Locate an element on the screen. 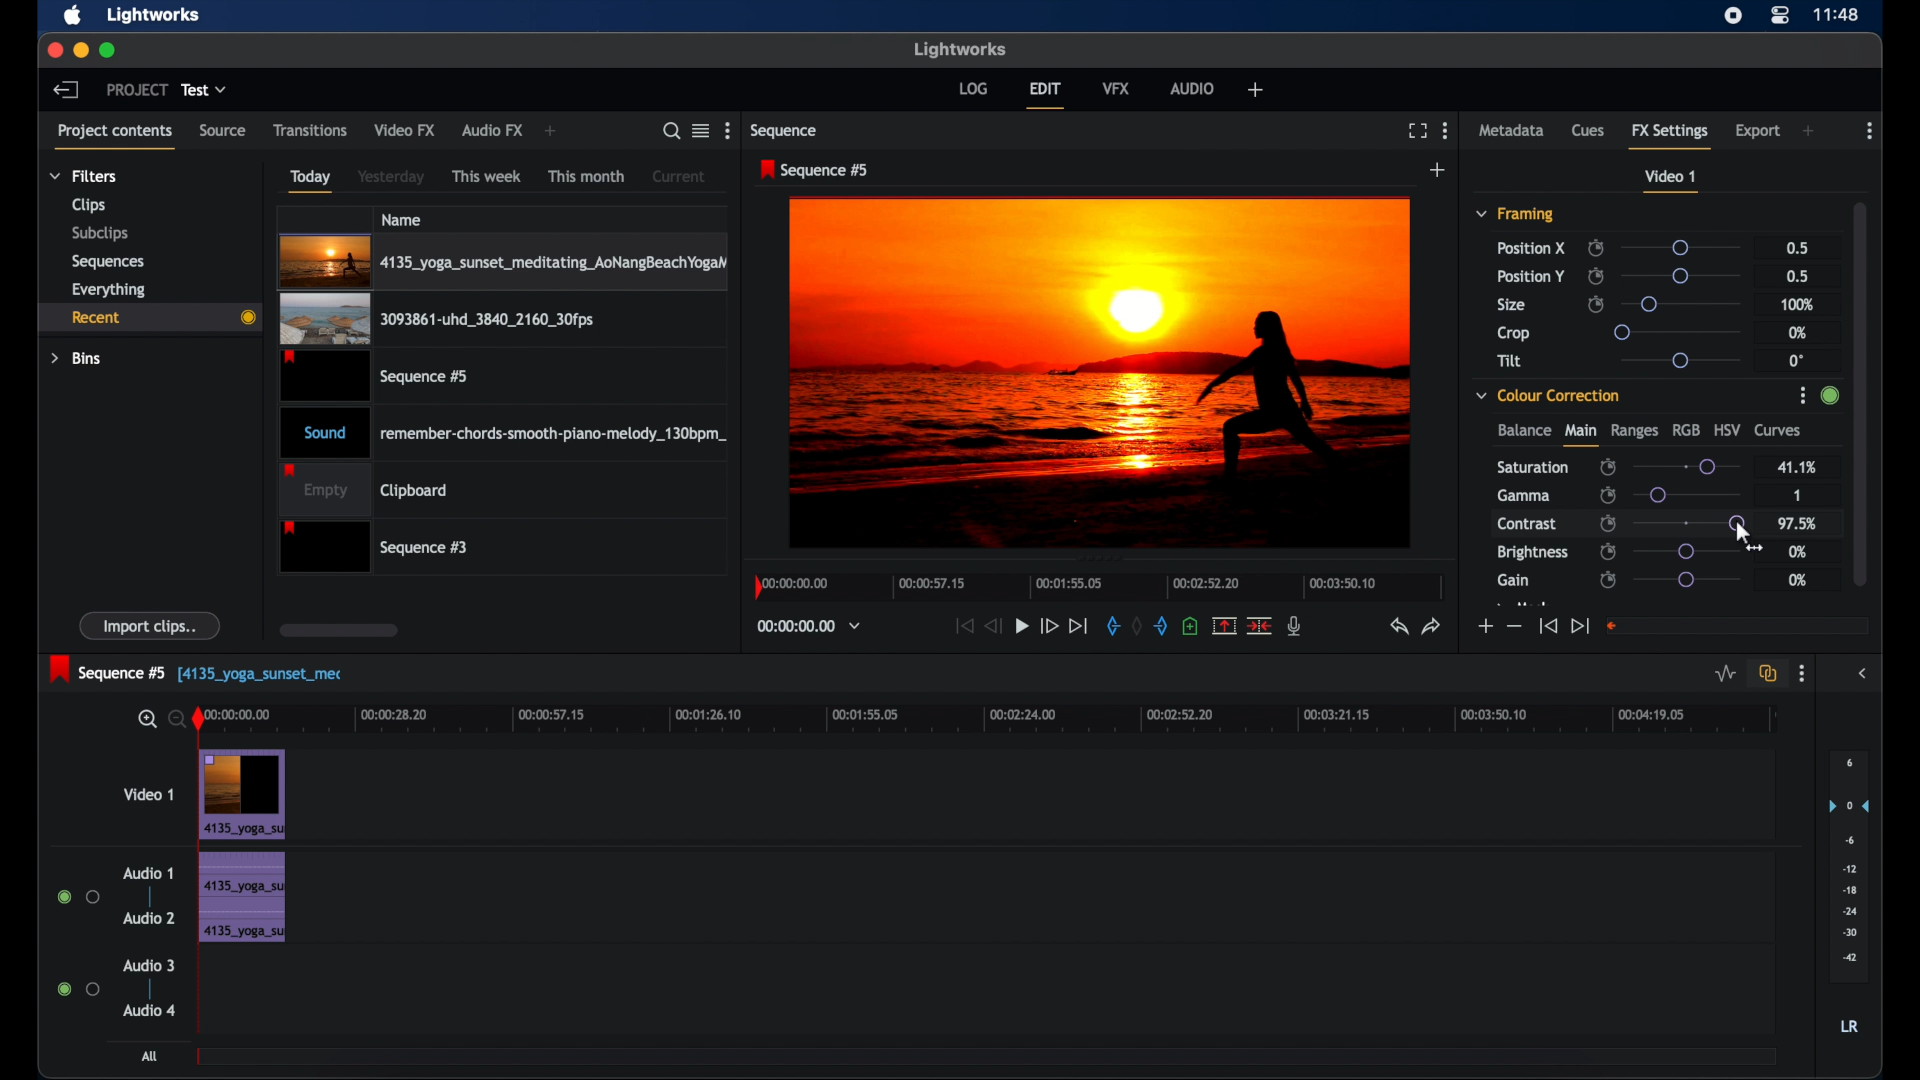  video 1 is located at coordinates (1672, 181).